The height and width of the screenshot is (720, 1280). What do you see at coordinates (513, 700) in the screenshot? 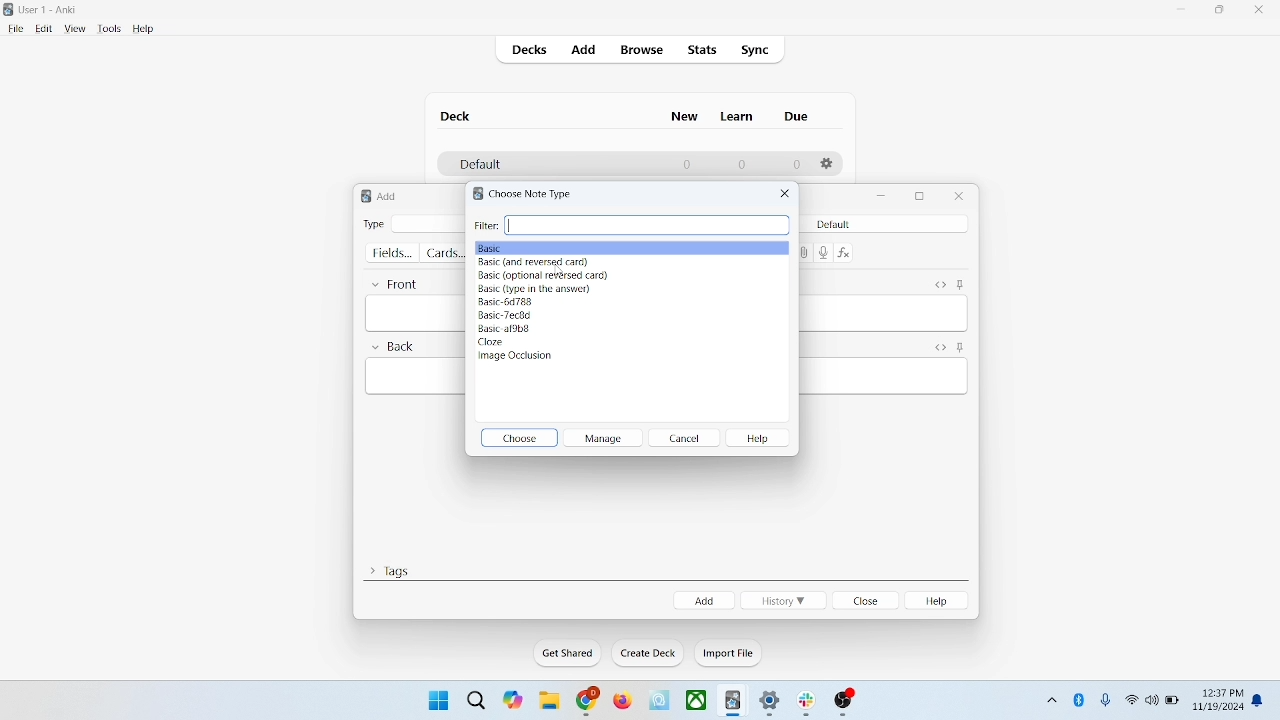
I see `themes` at bounding box center [513, 700].